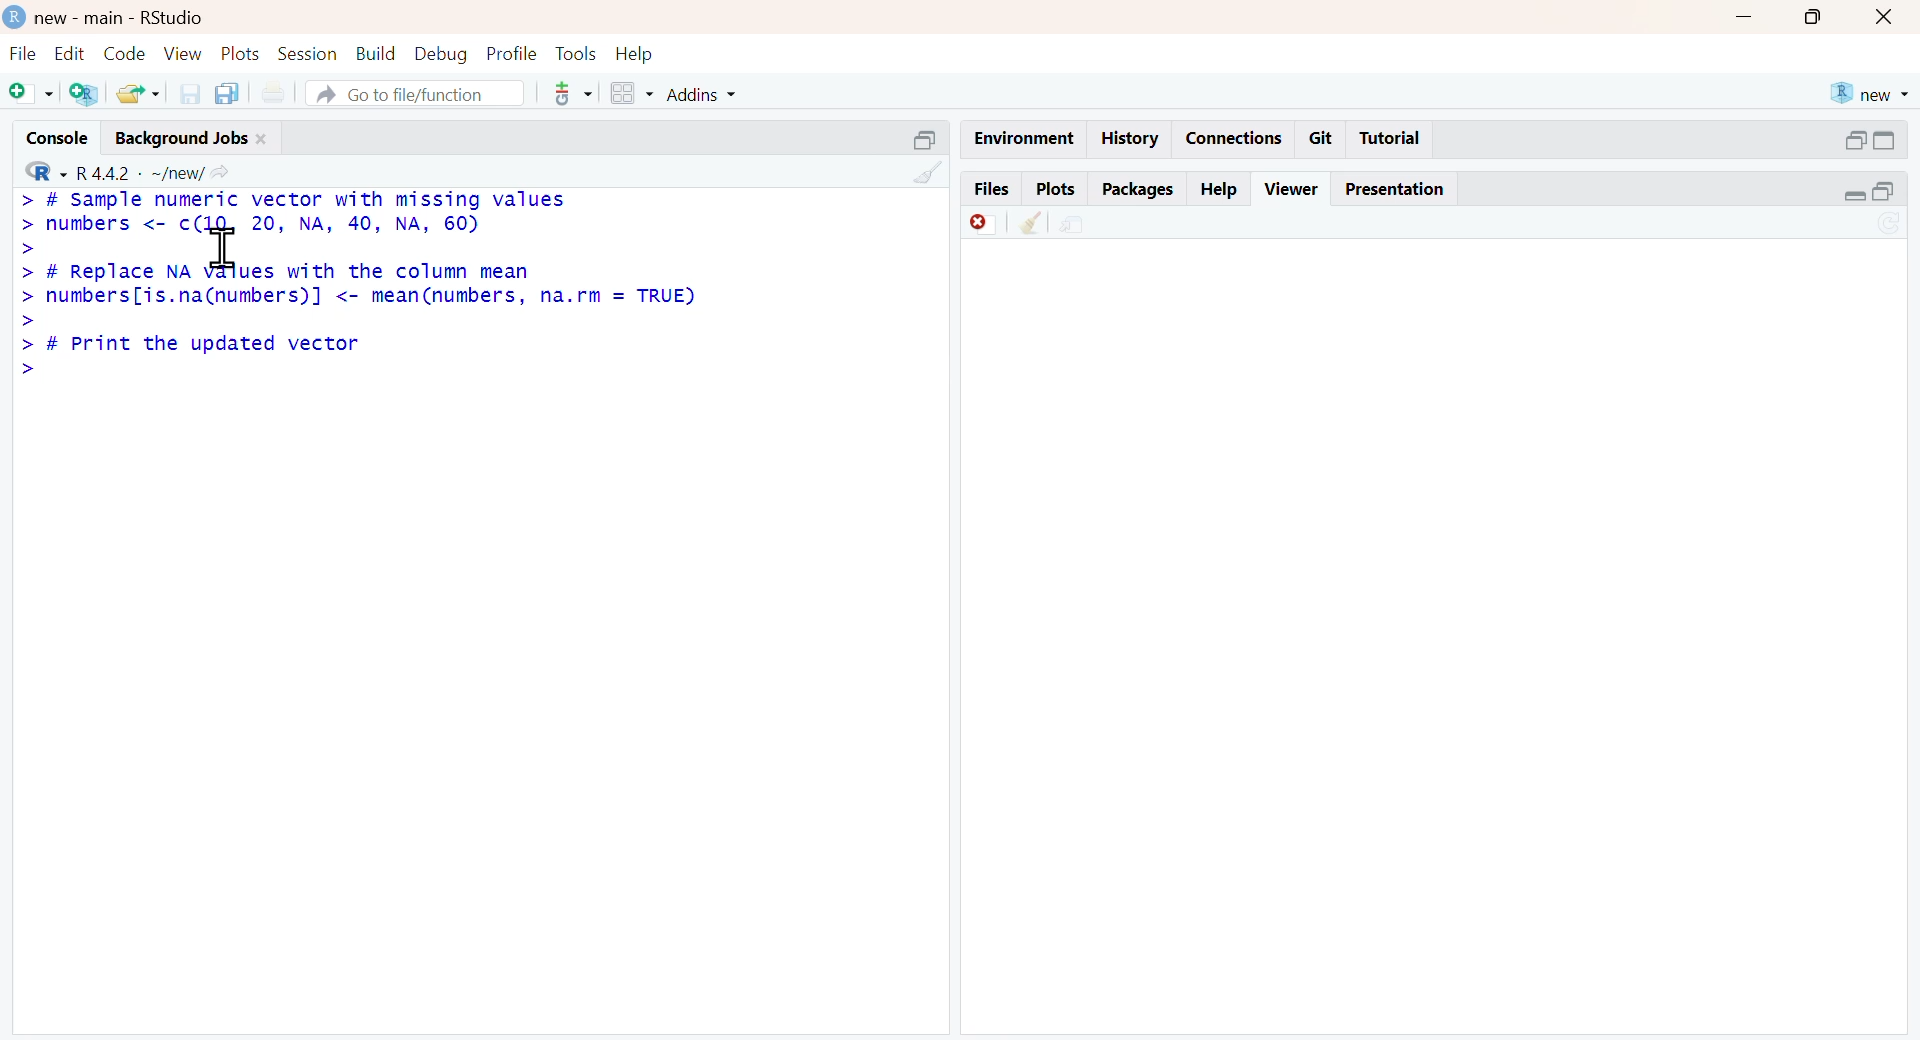 Image resolution: width=1920 pixels, height=1040 pixels. I want to click on view, so click(183, 55).